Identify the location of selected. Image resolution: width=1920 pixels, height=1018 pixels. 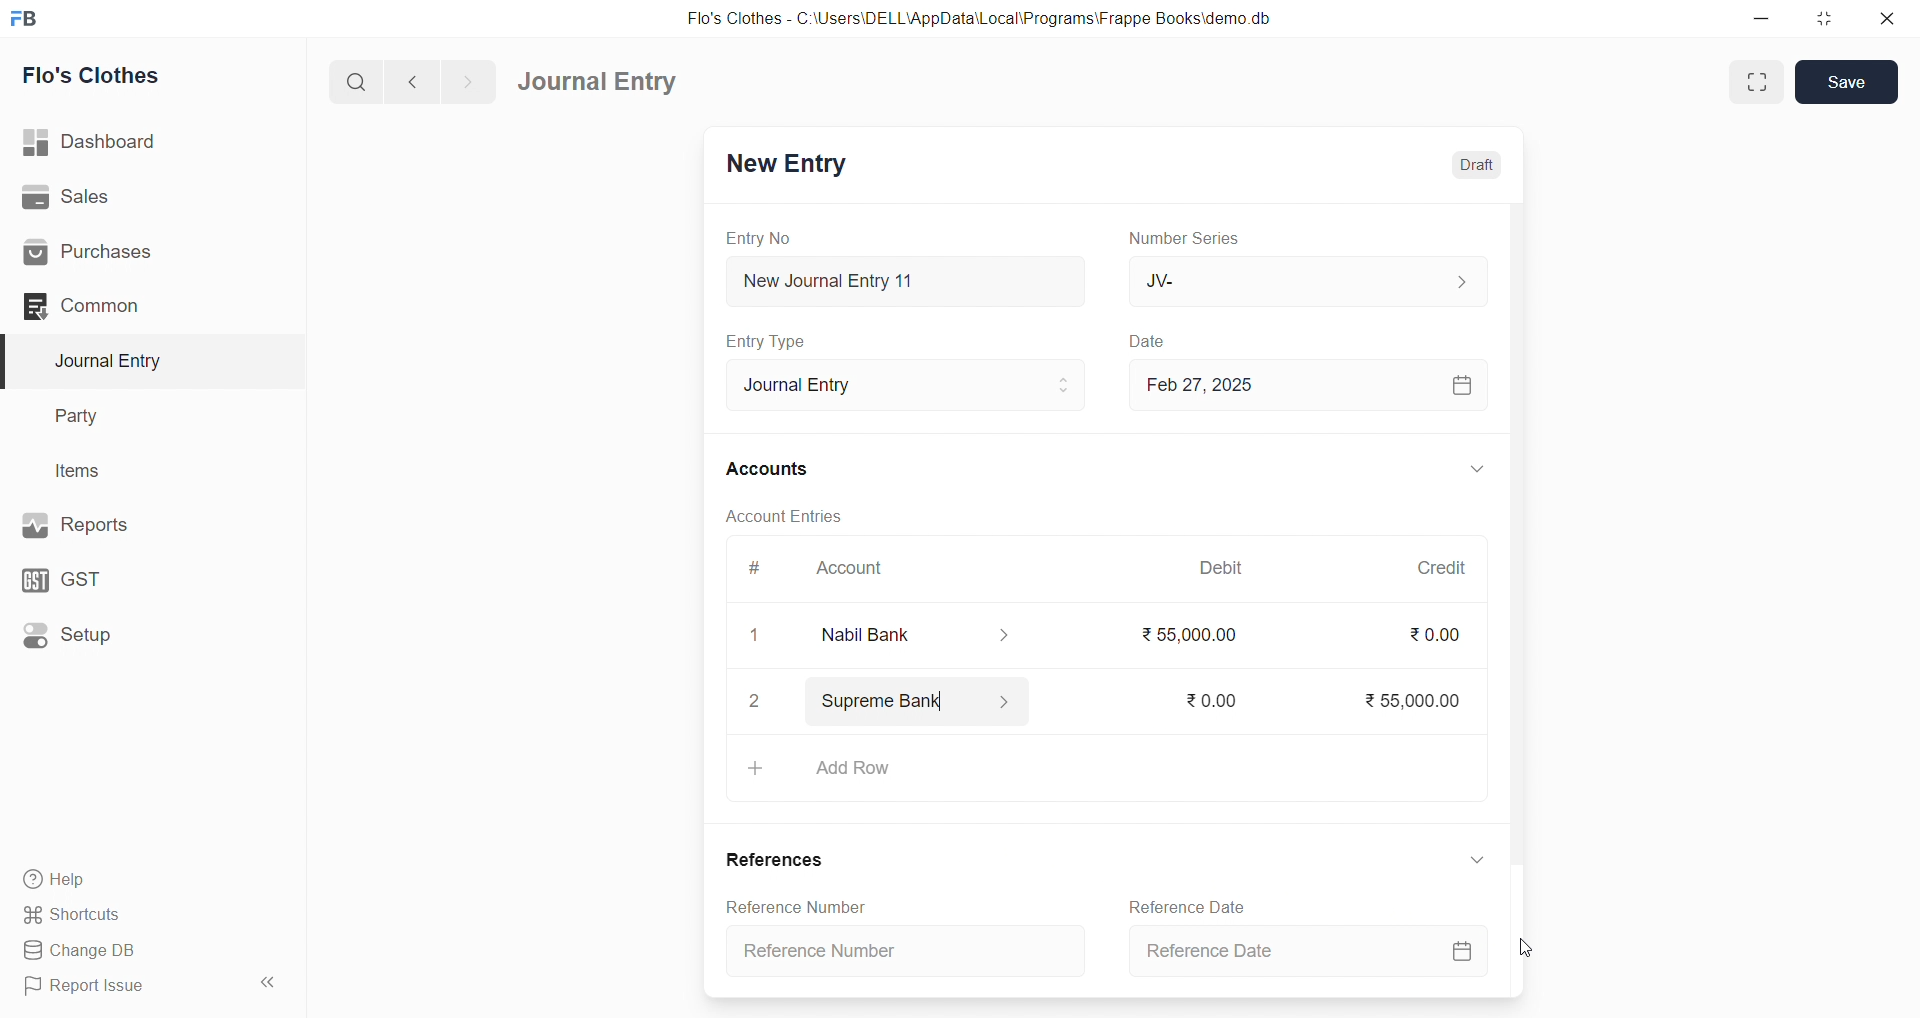
(12, 360).